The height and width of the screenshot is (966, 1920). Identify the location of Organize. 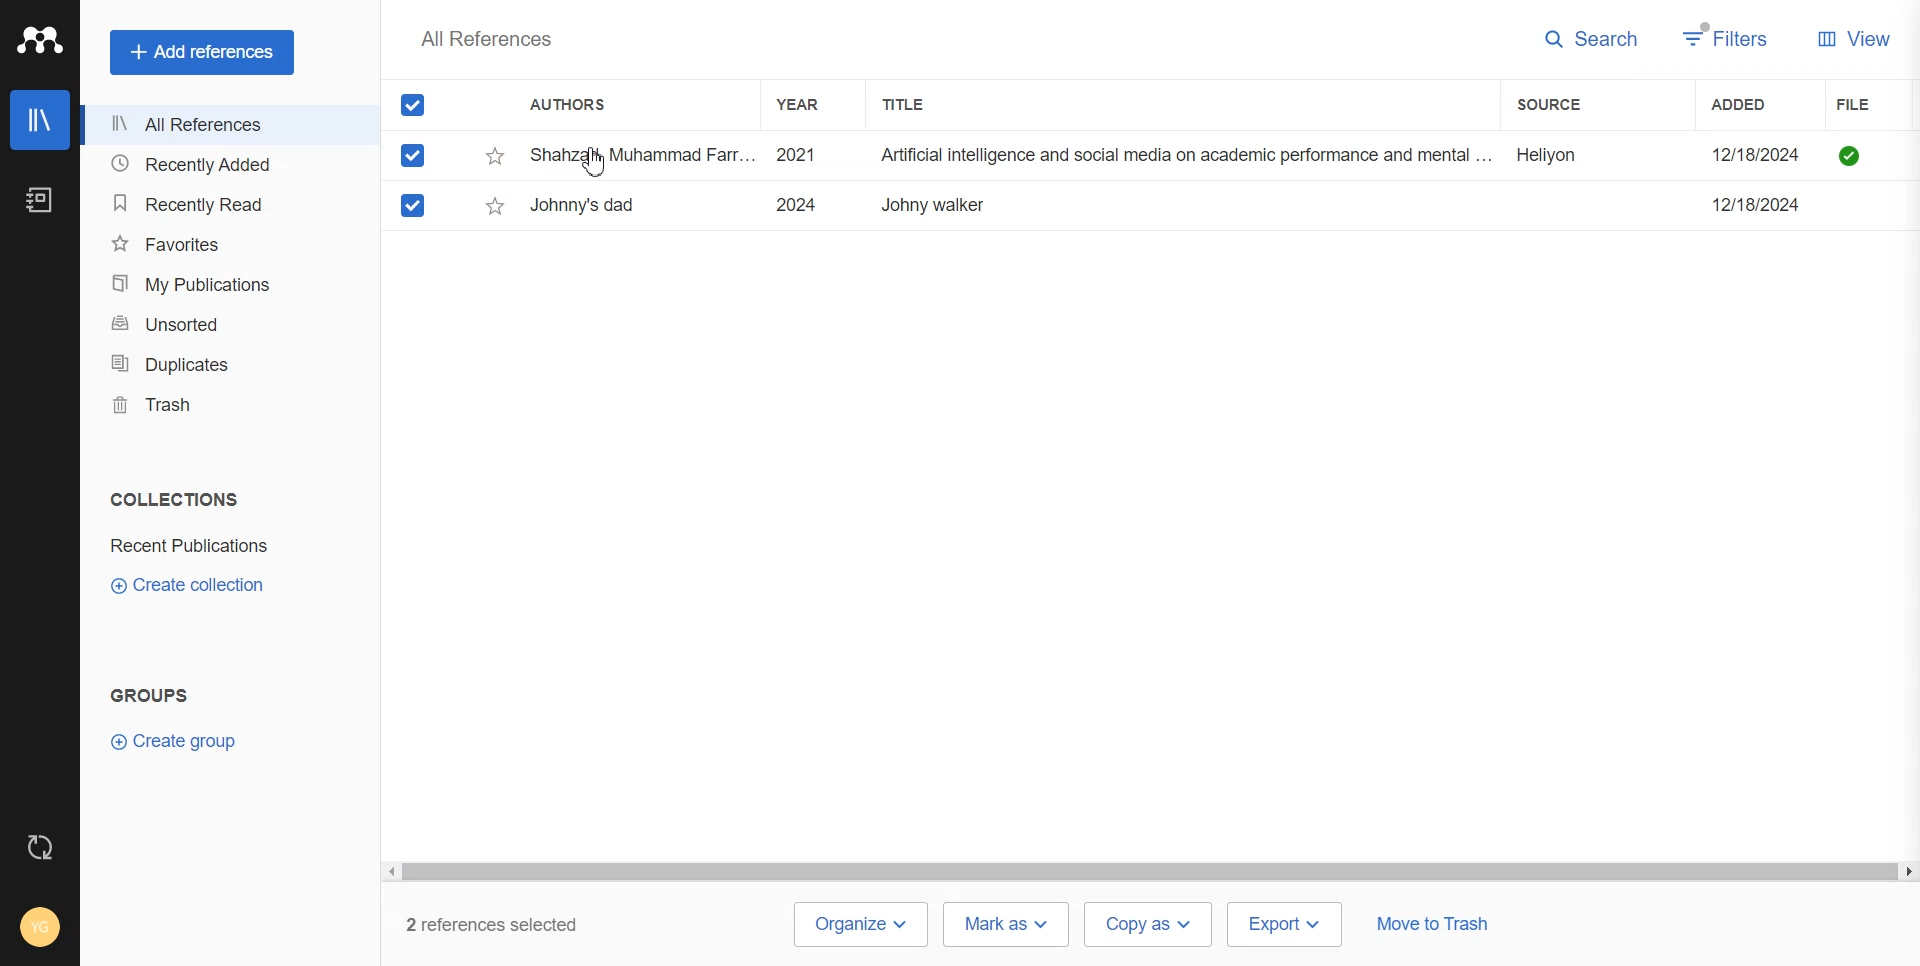
(859, 925).